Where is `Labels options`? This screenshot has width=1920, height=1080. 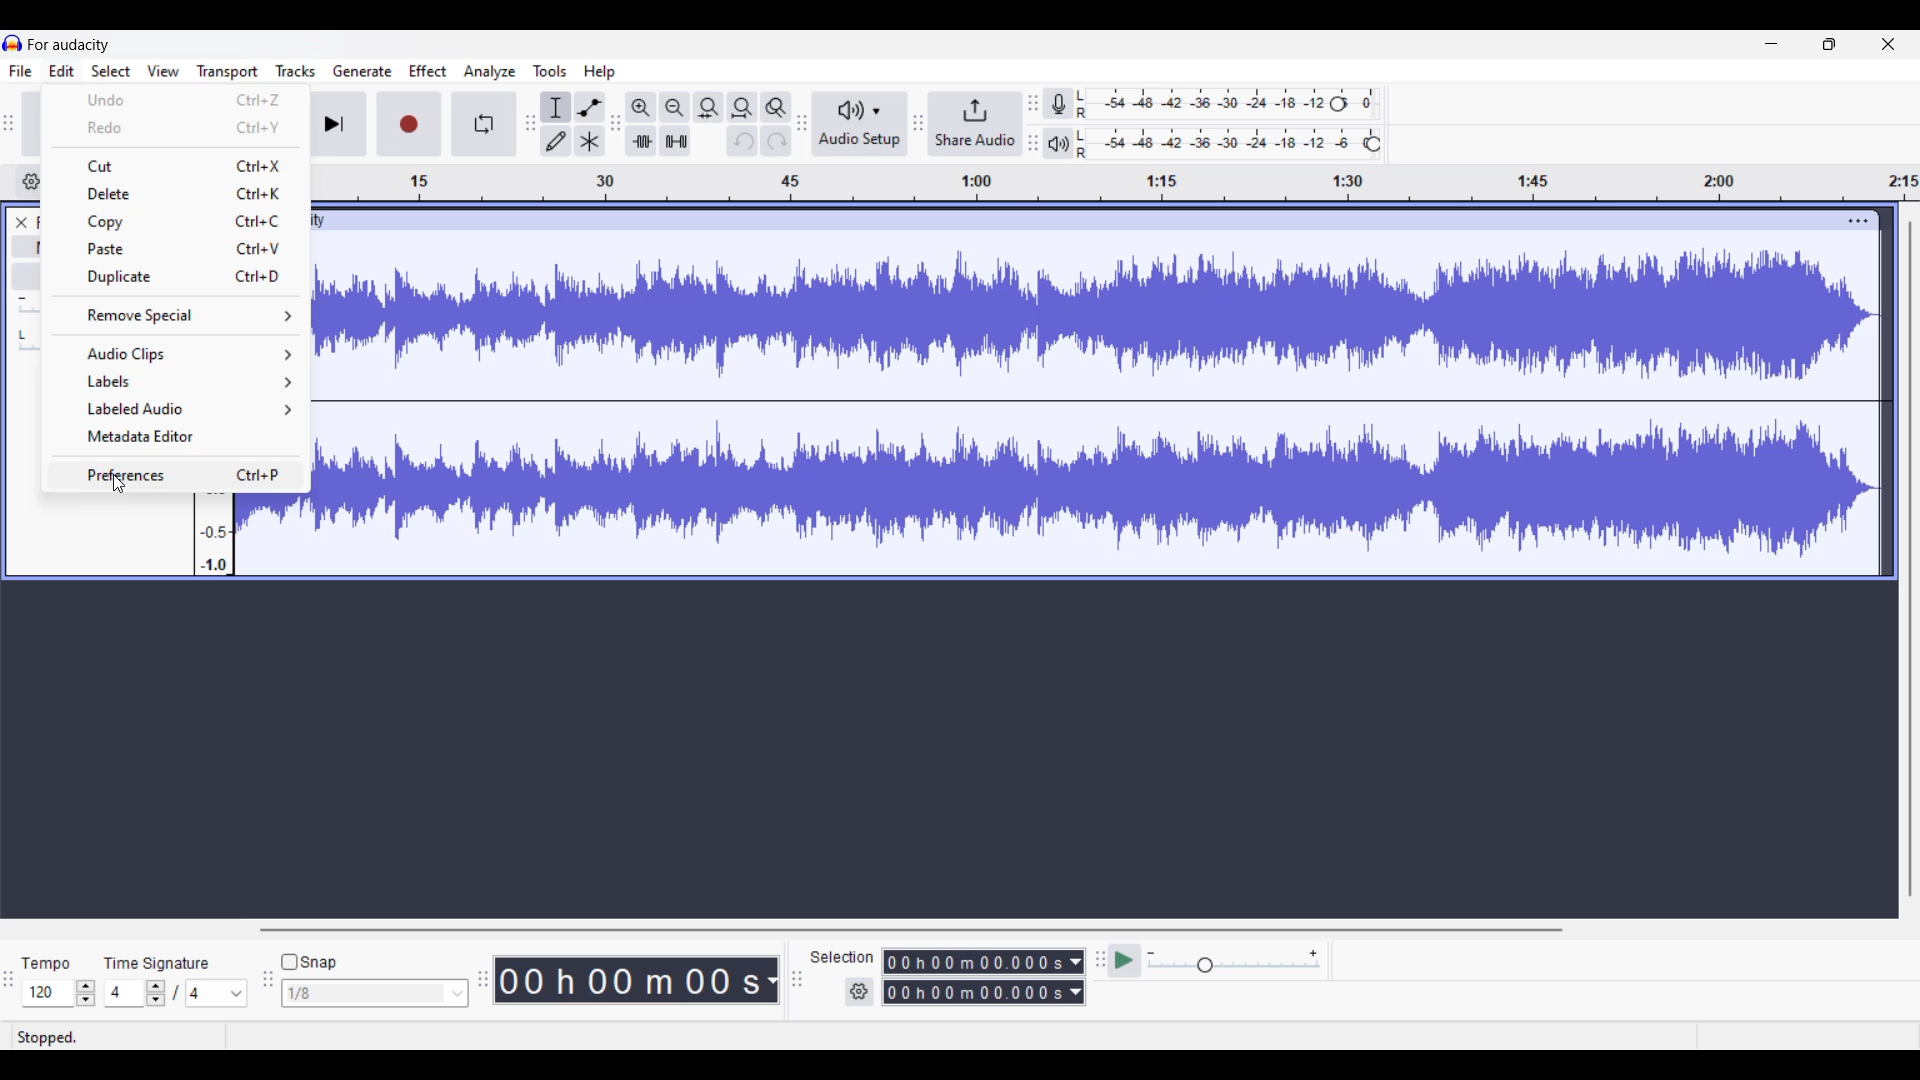
Labels options is located at coordinates (176, 382).